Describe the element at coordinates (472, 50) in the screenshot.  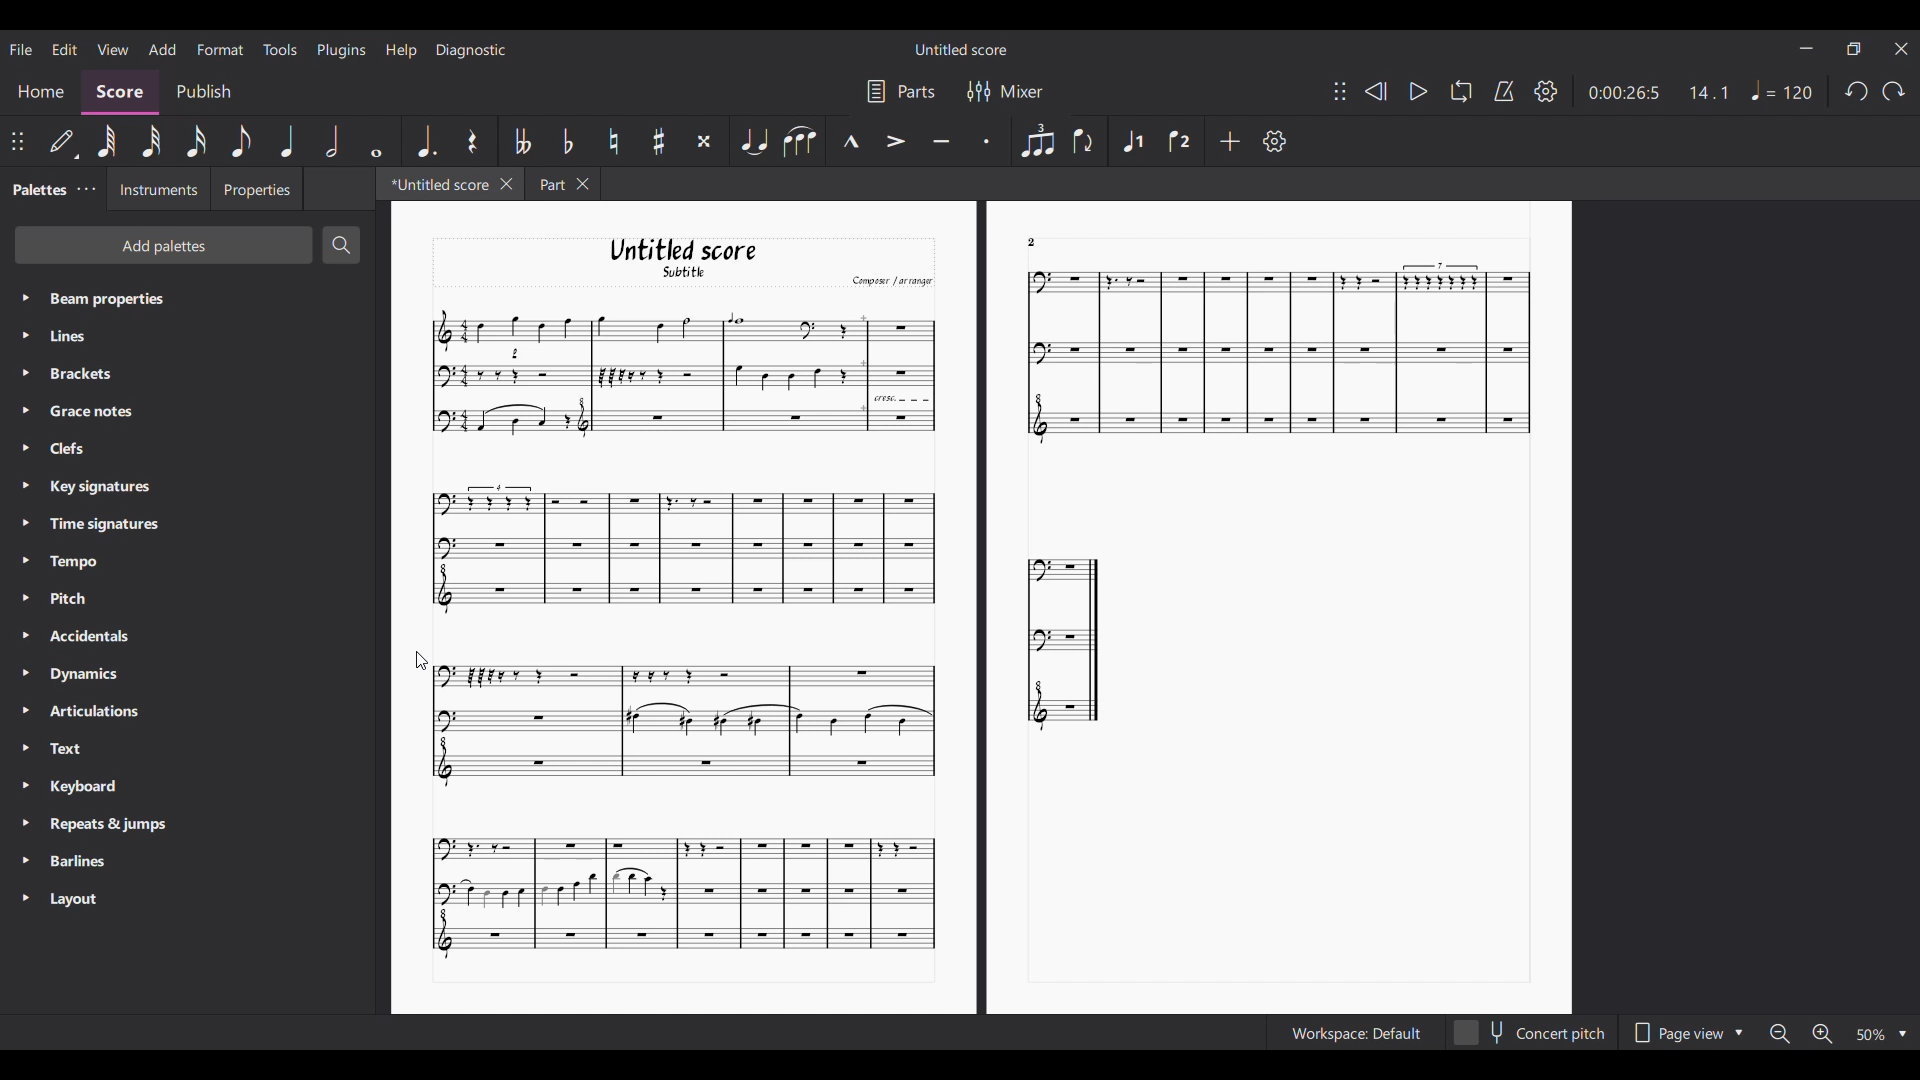
I see `Diagnostic menu` at that location.